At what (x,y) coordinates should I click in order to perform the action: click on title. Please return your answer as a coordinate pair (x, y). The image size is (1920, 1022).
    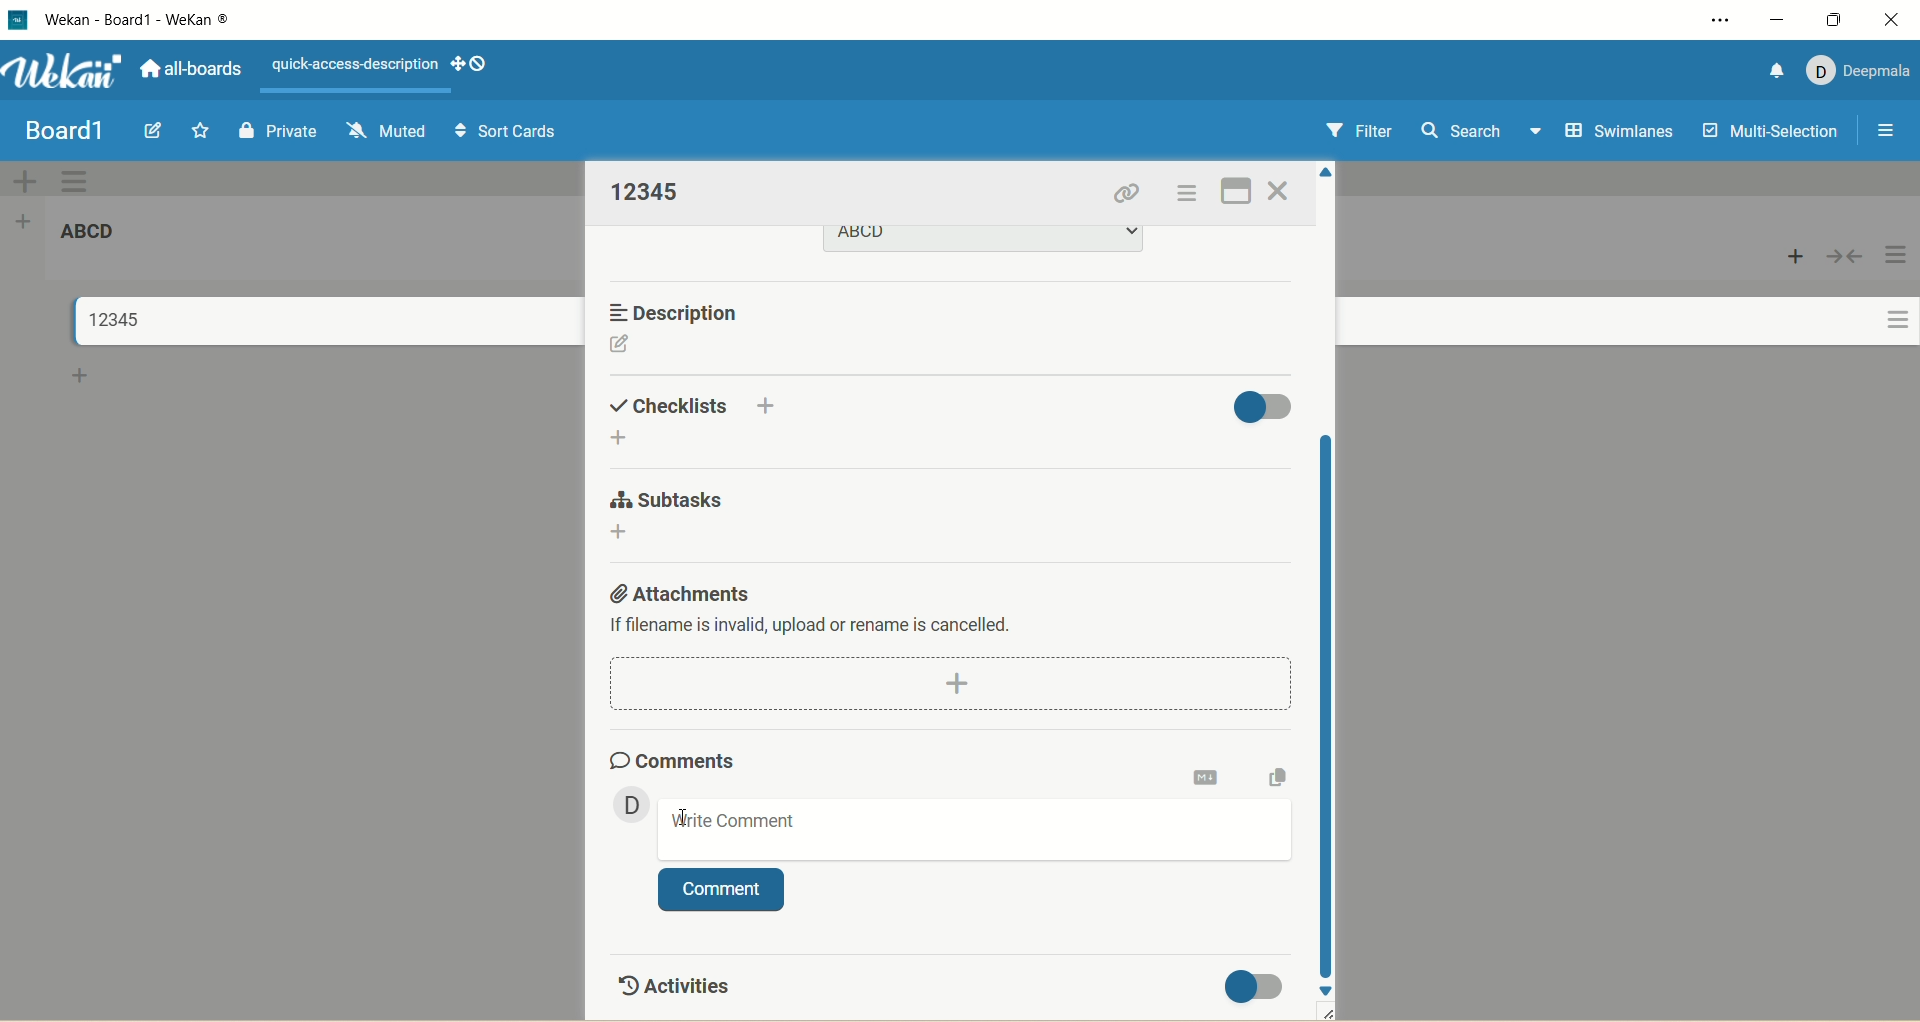
    Looking at the image, I should click on (63, 131).